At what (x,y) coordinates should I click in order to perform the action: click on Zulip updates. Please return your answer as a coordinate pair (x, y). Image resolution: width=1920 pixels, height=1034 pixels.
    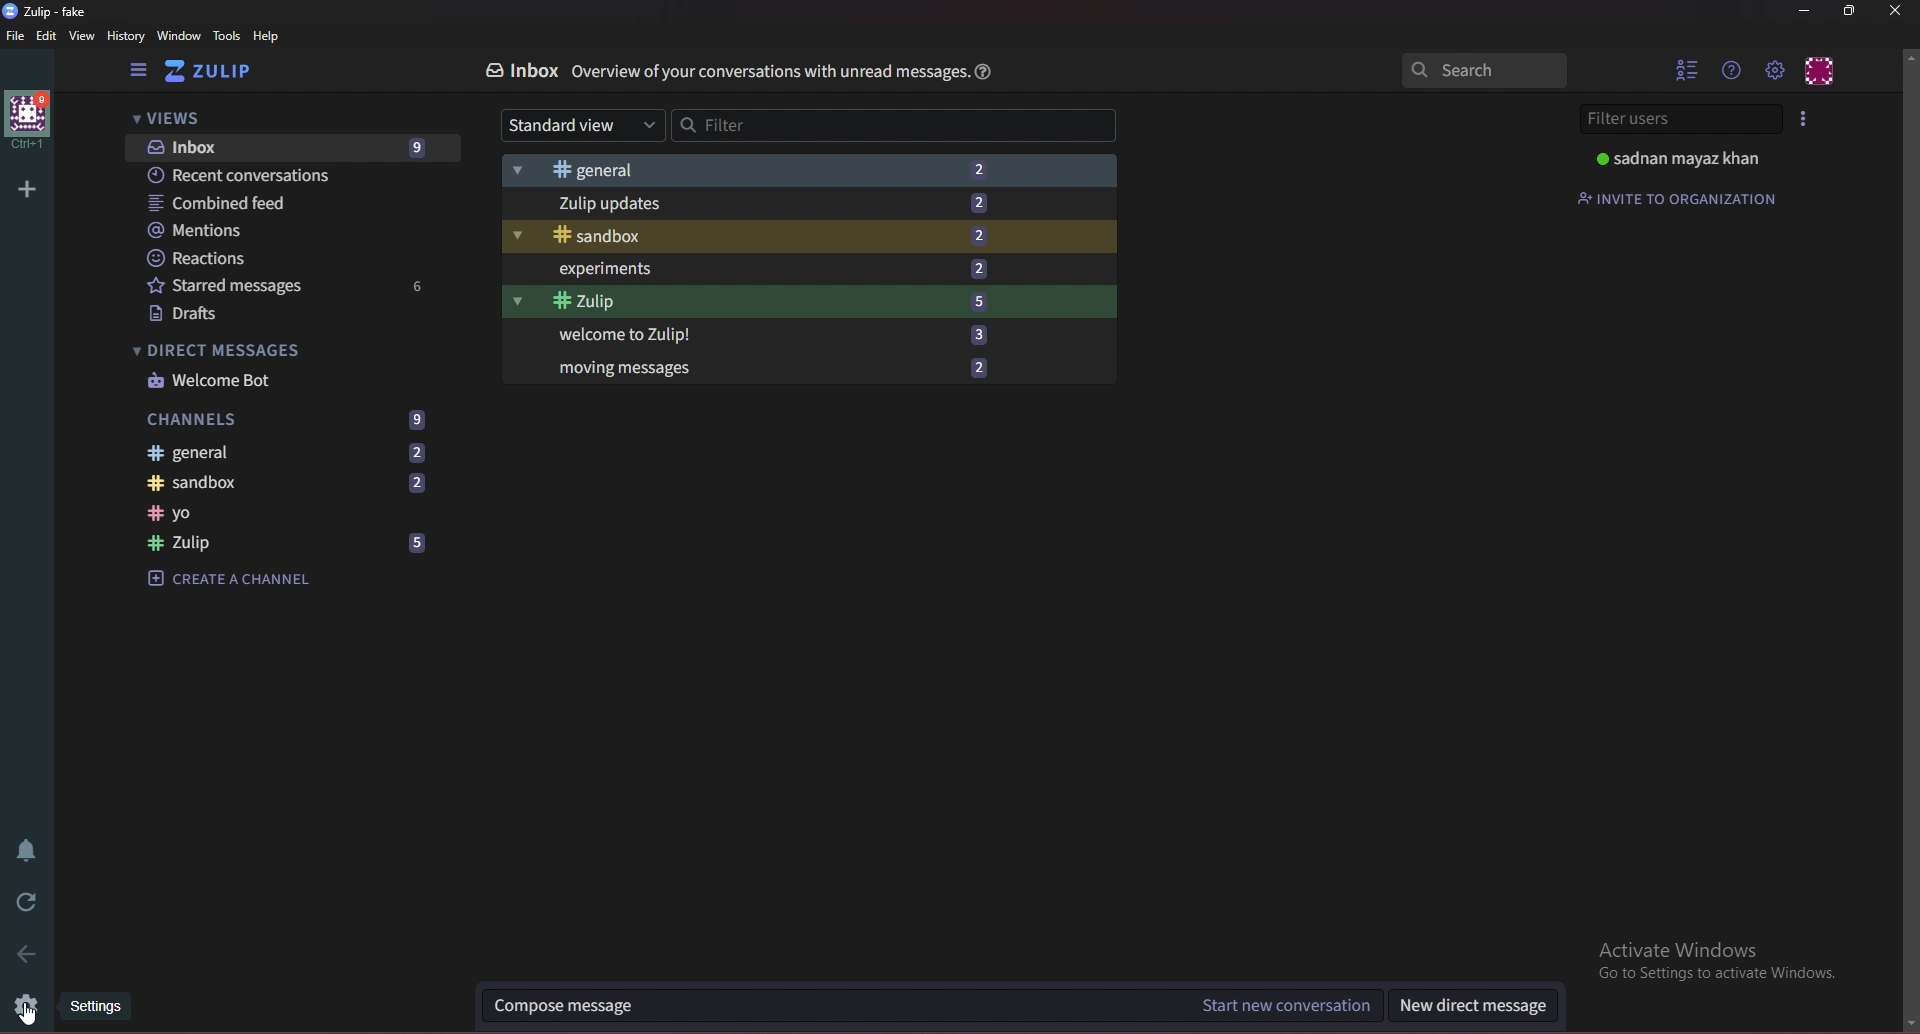
    Looking at the image, I should click on (811, 203).